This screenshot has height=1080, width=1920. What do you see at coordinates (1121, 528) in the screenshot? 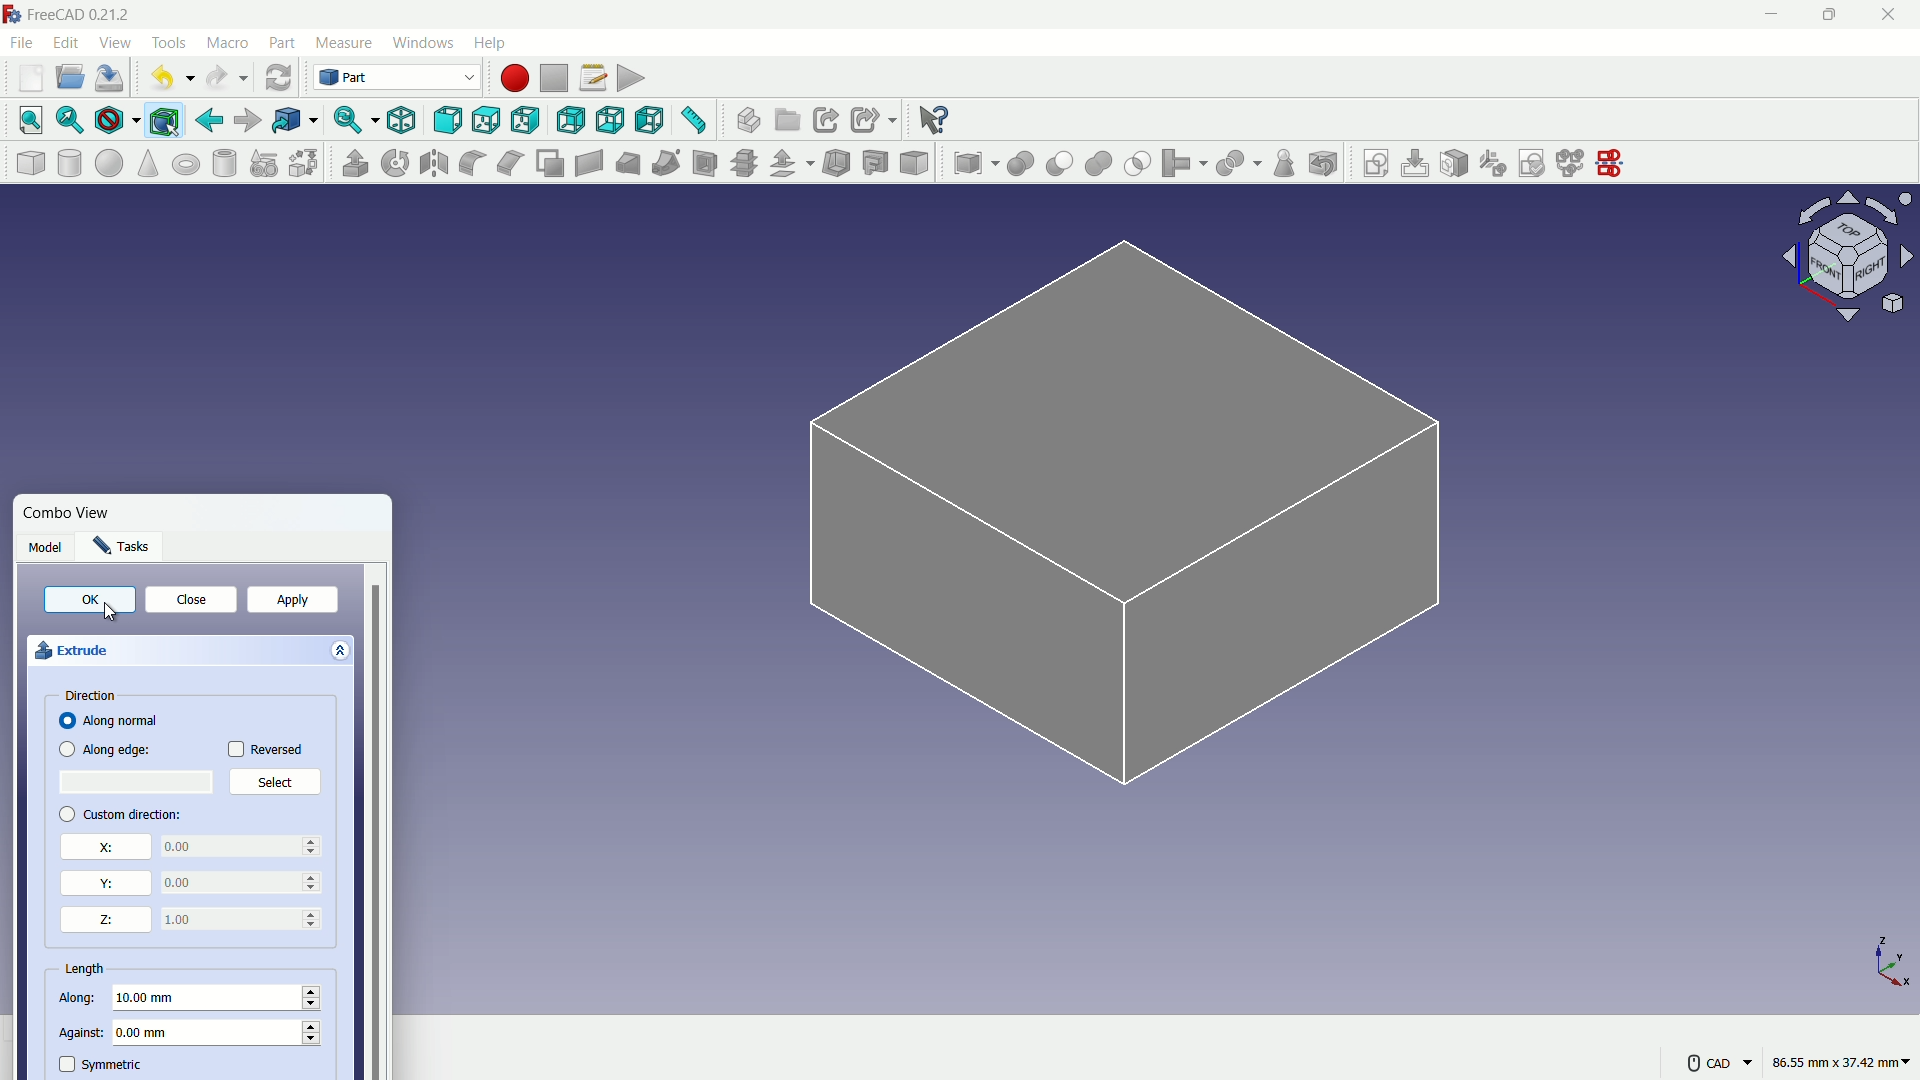
I see `sketch` at bounding box center [1121, 528].